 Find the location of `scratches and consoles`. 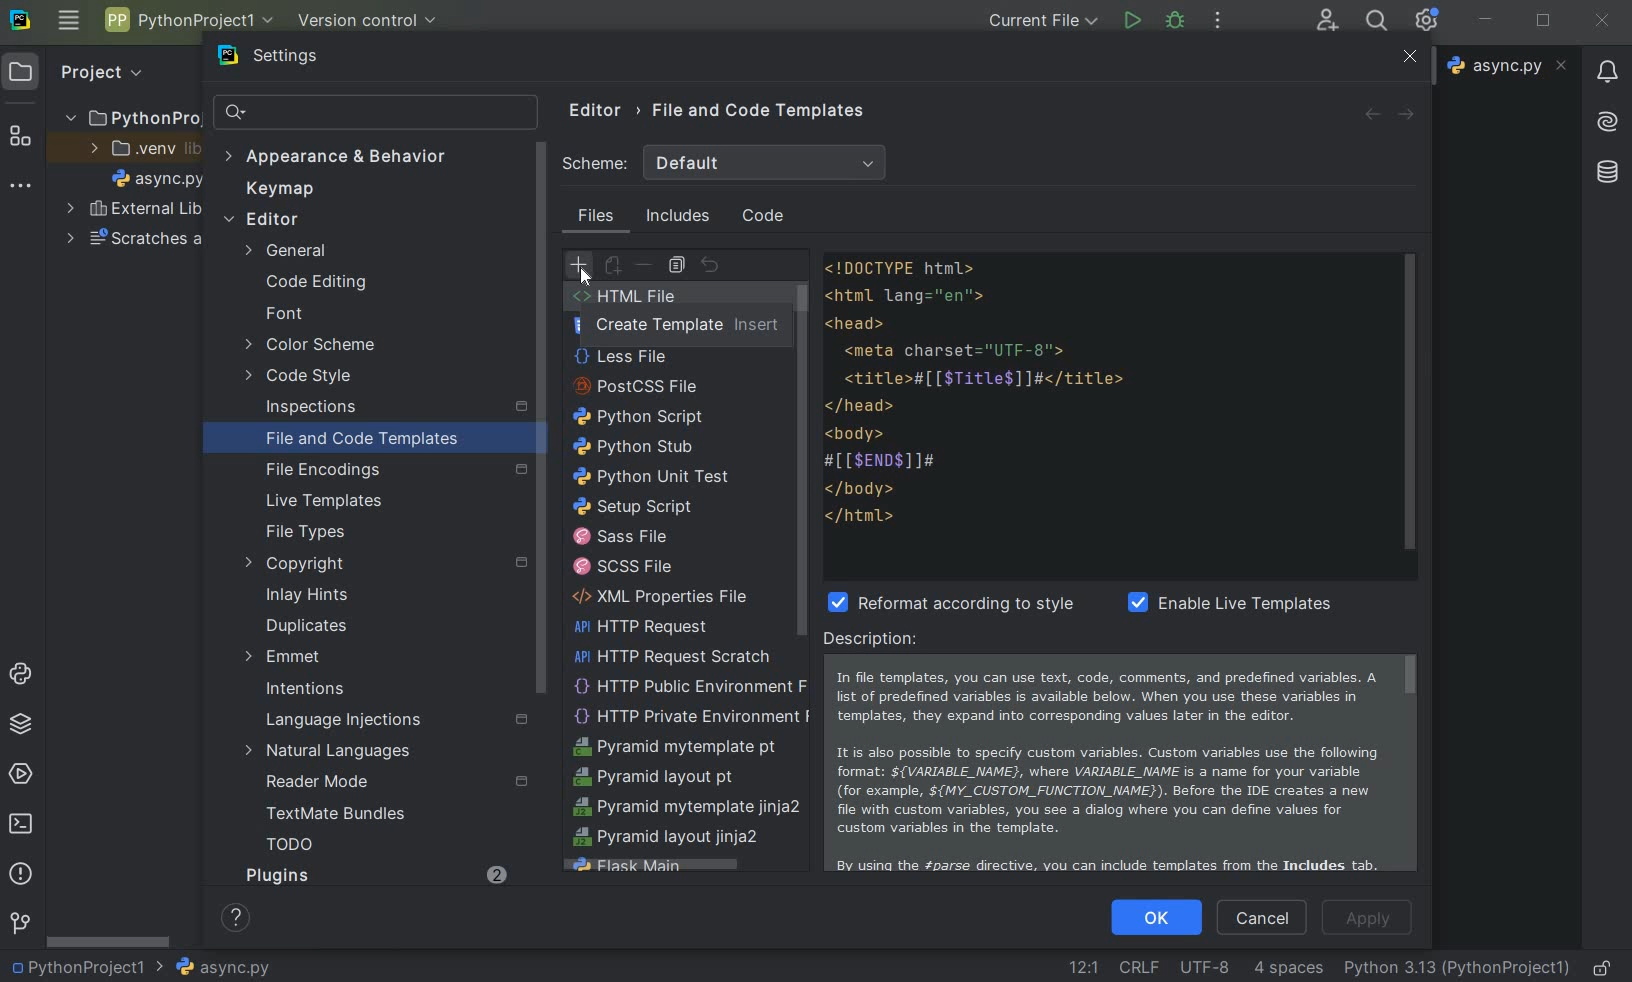

scratches and consoles is located at coordinates (146, 240).